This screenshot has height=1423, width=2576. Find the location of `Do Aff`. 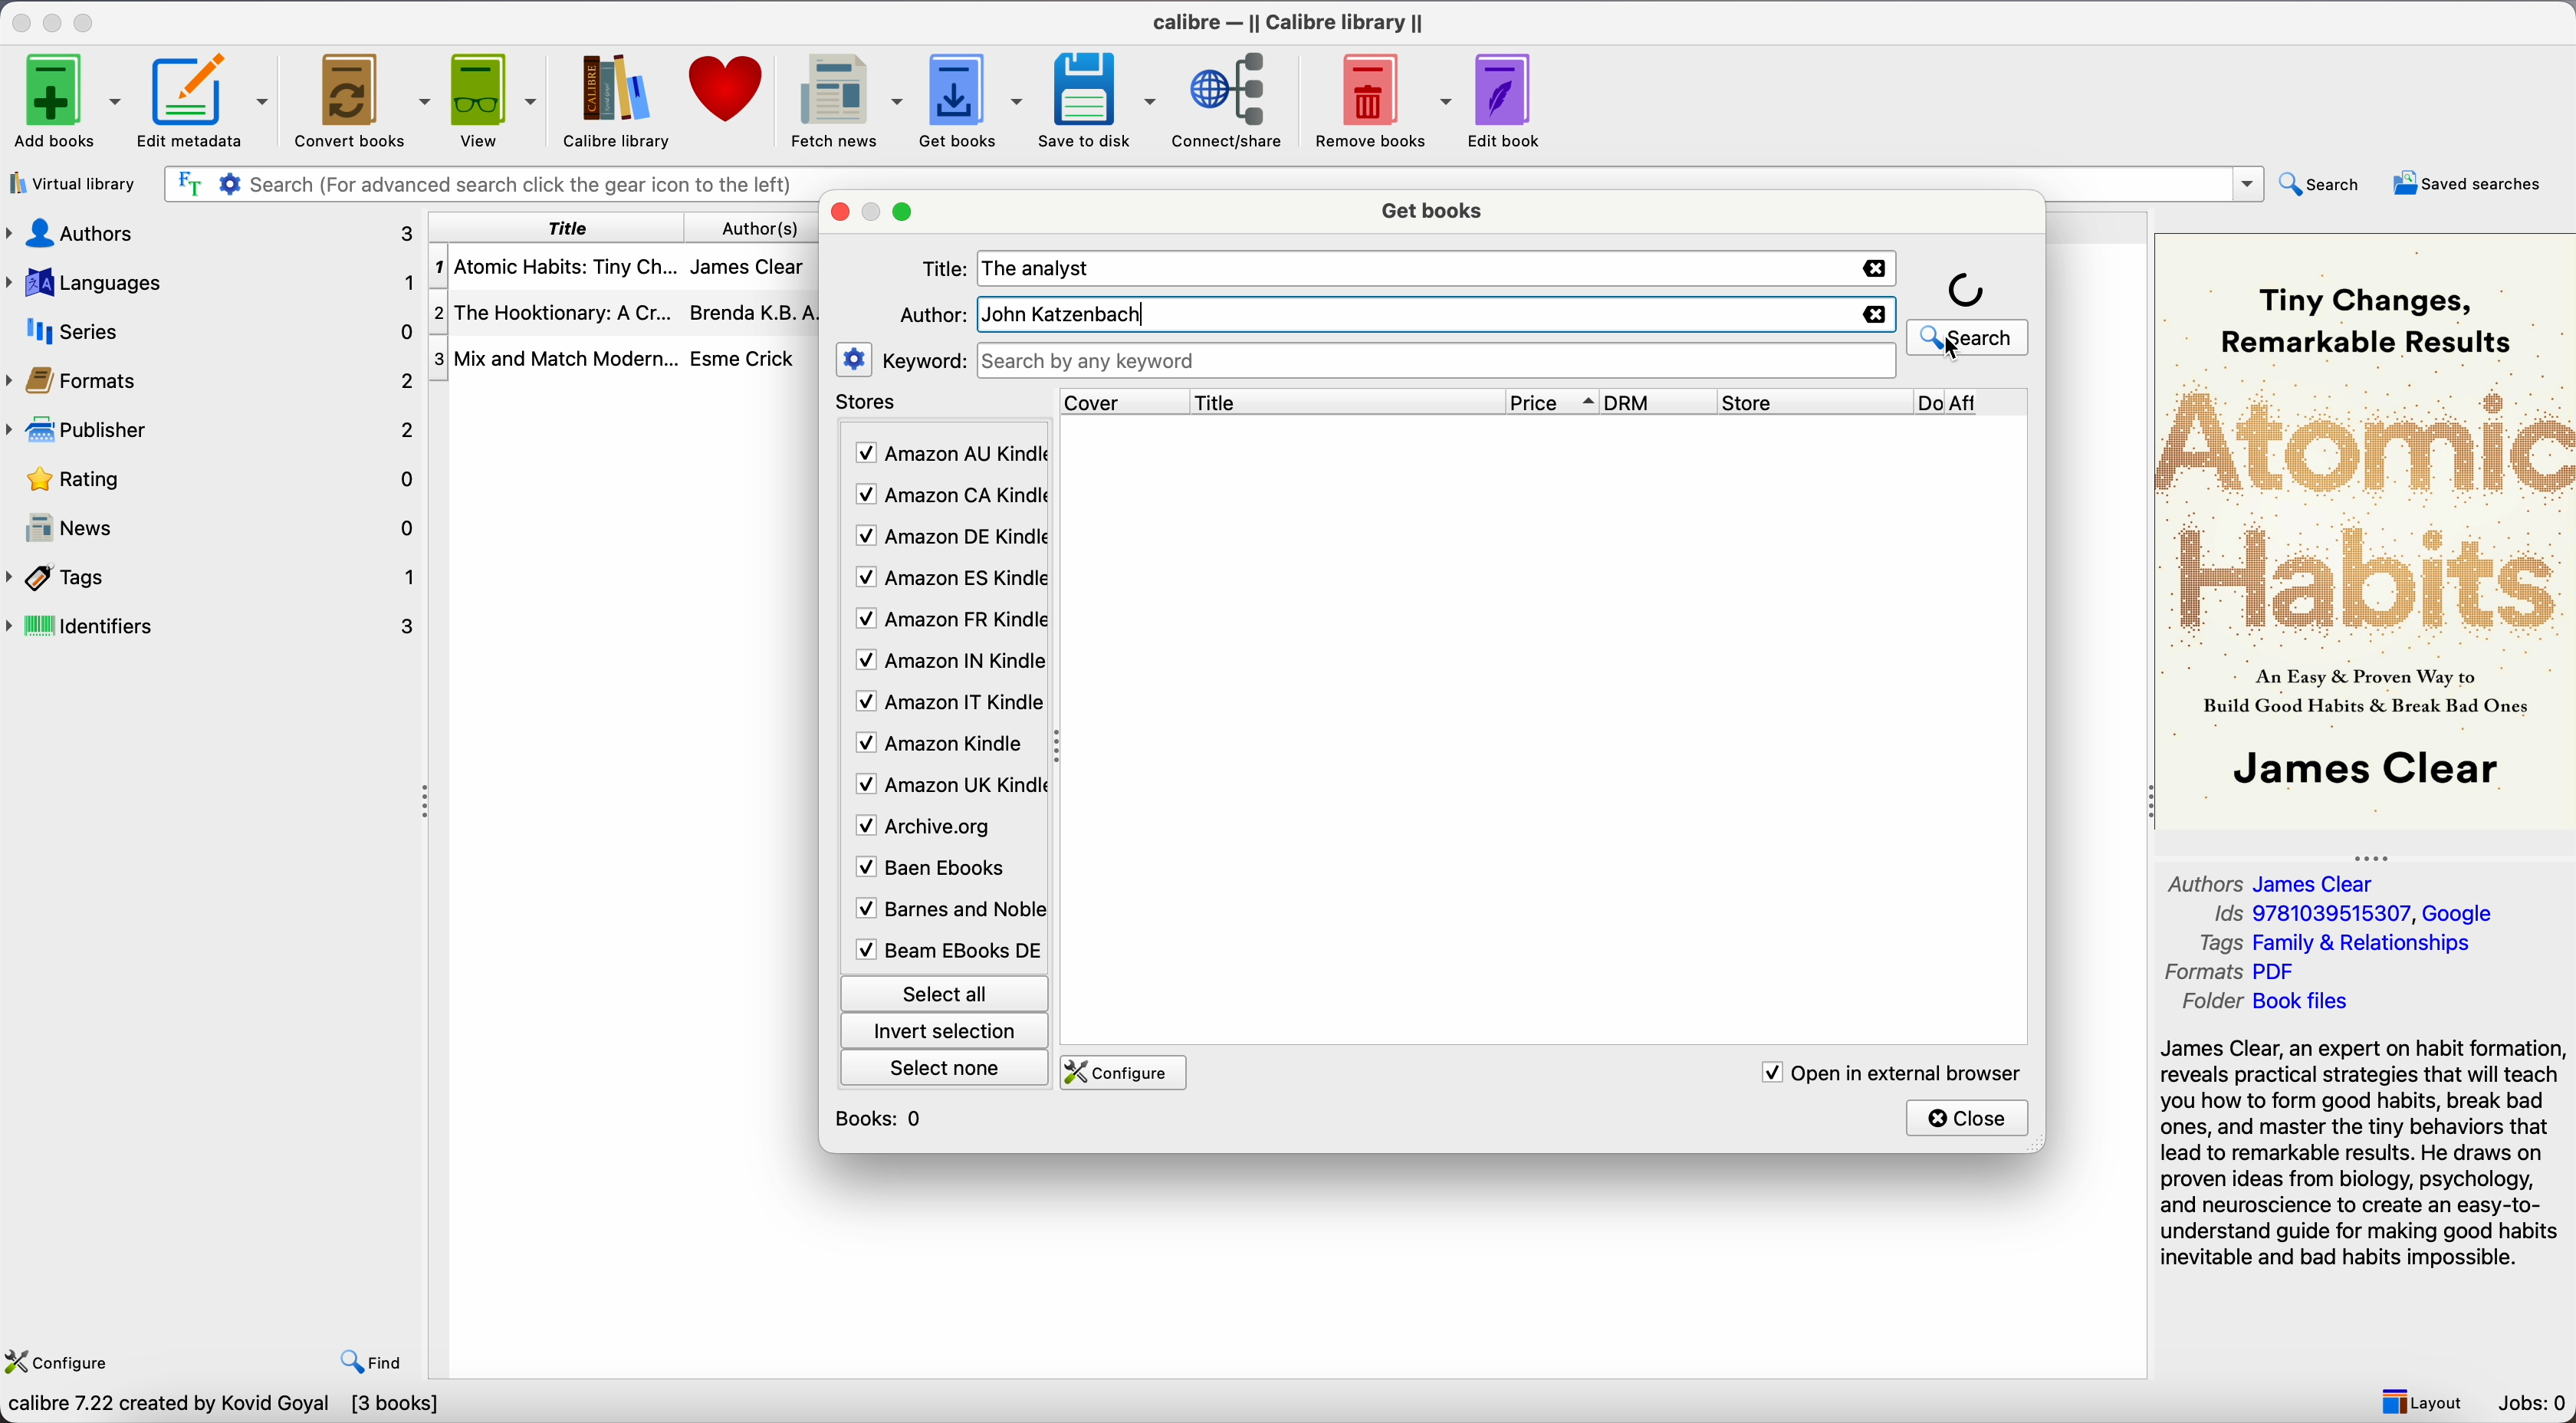

Do Aff is located at coordinates (1972, 403).